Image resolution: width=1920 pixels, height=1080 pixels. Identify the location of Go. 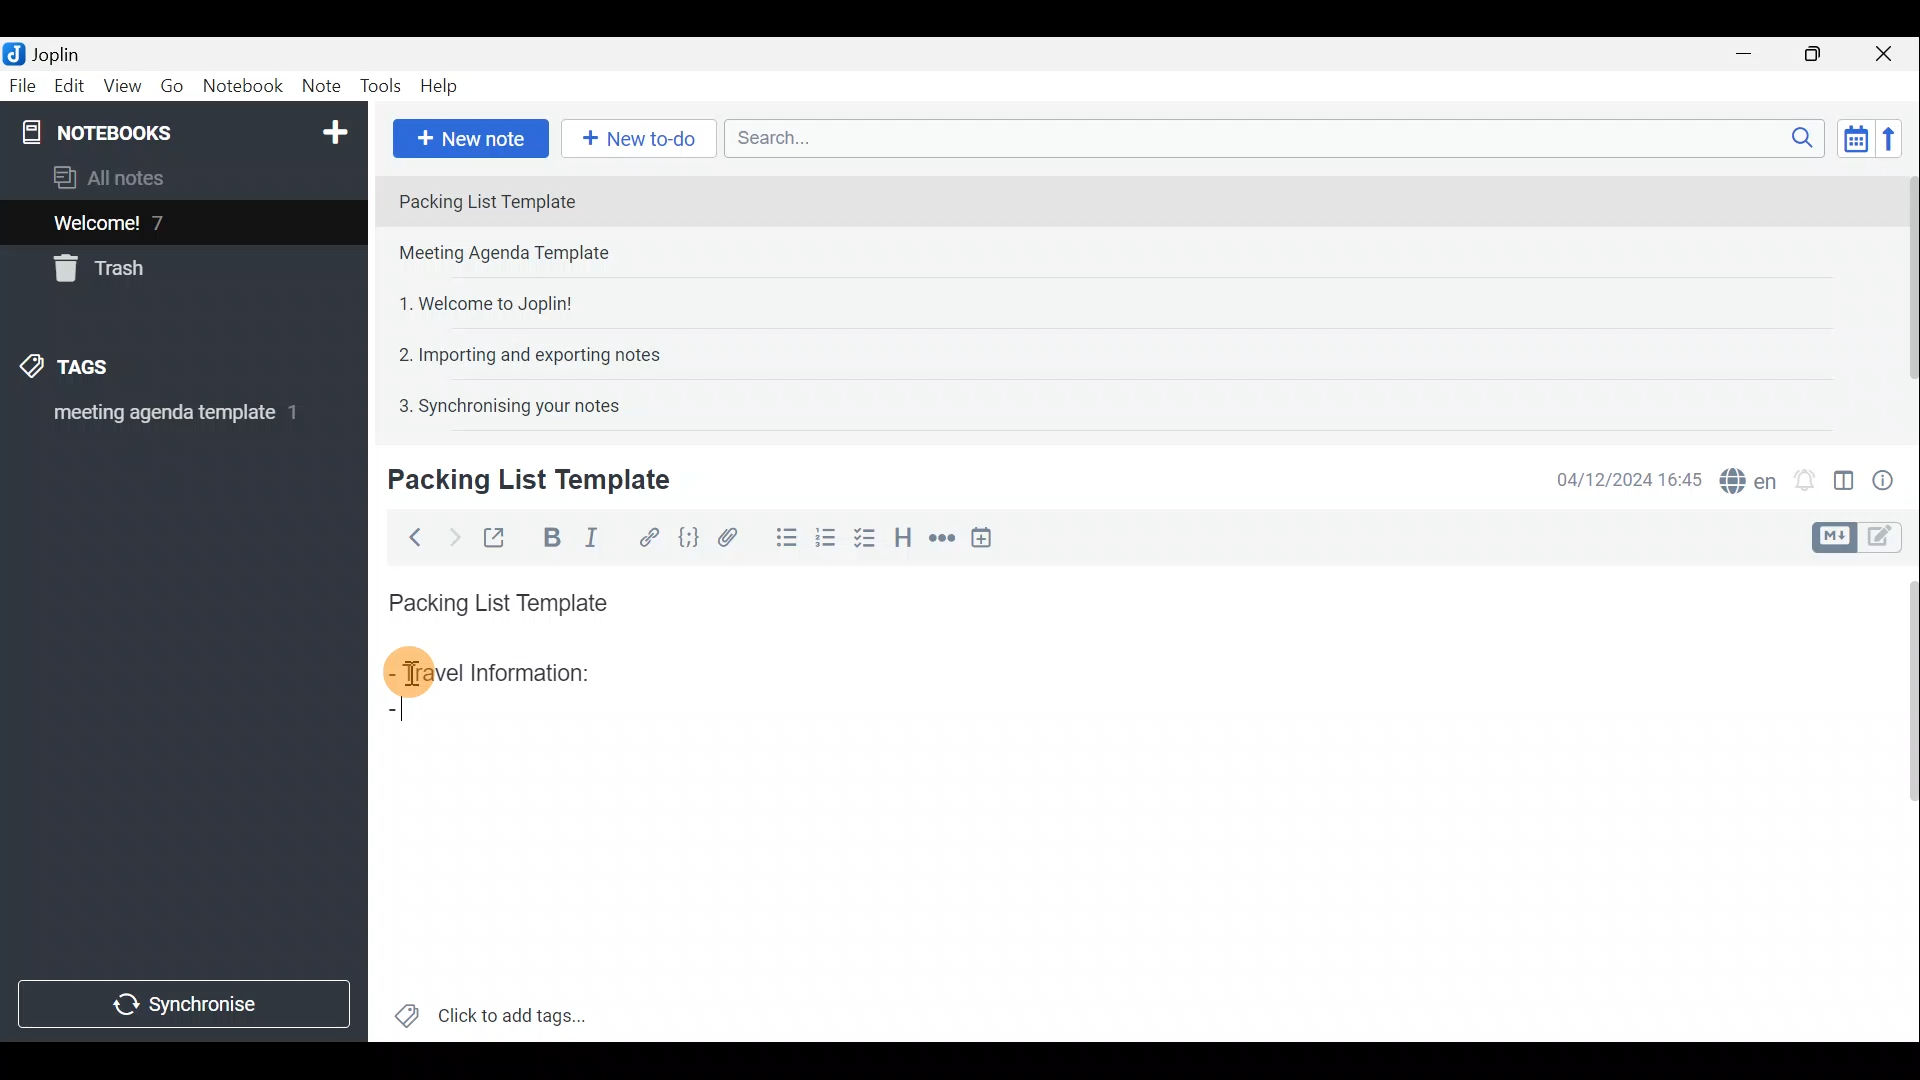
(173, 86).